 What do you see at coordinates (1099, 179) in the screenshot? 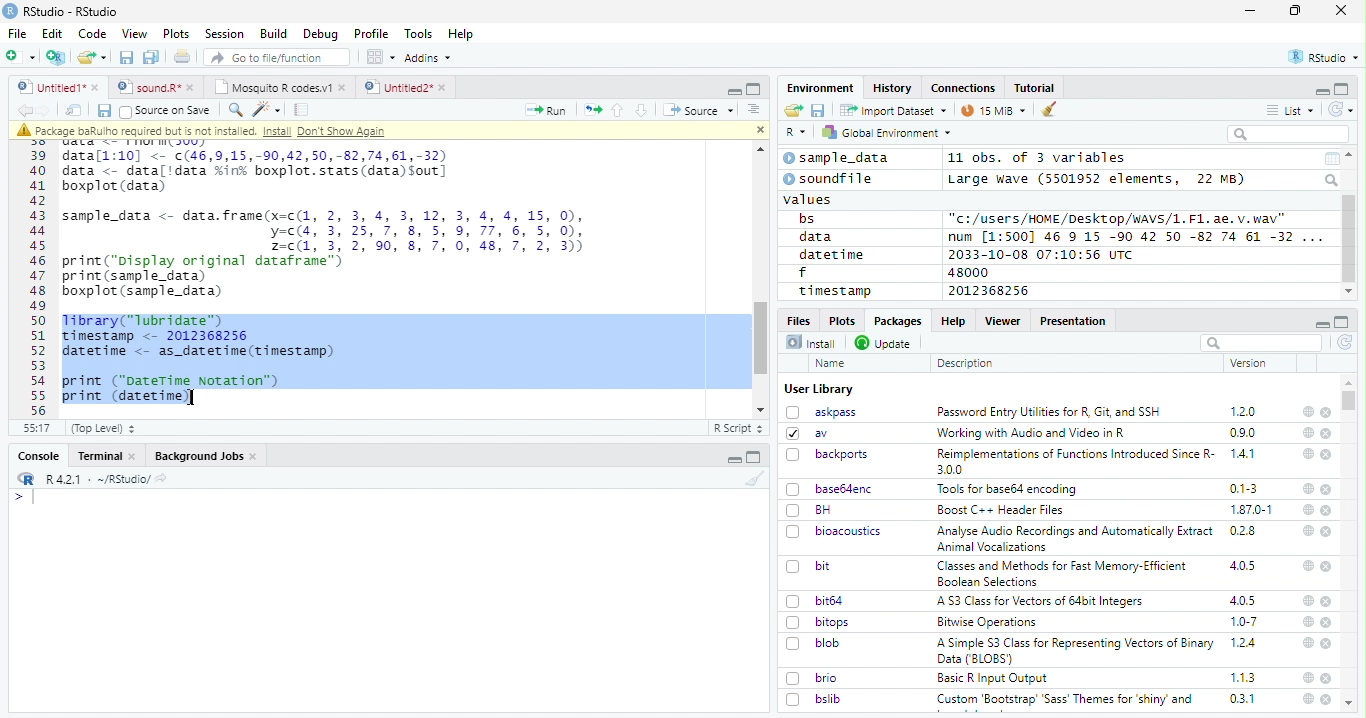
I see `Large wave (5501952 elements, 22 MB)` at bounding box center [1099, 179].